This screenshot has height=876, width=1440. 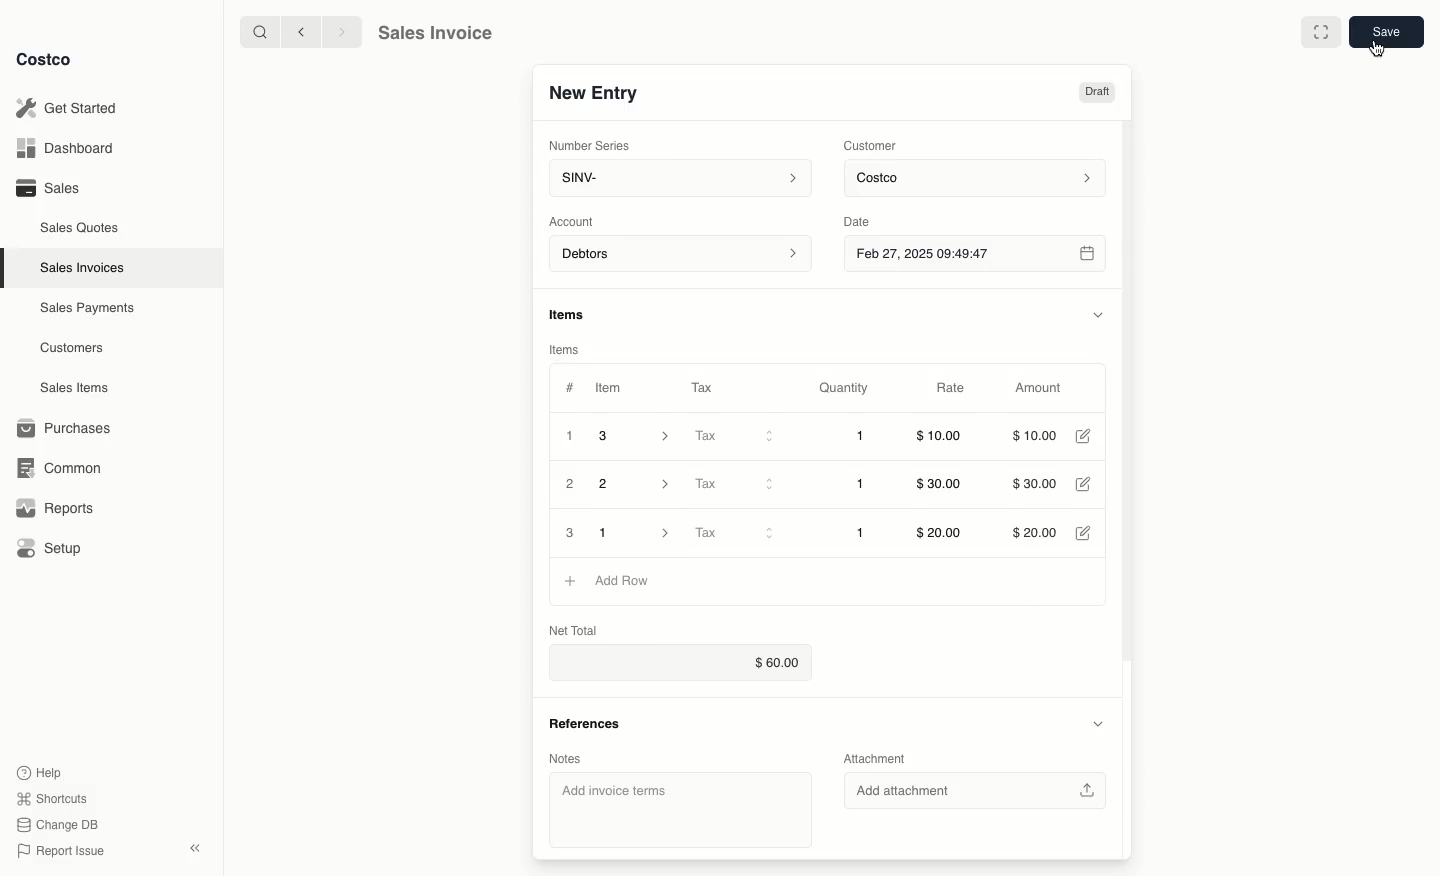 I want to click on $10.00, so click(x=940, y=439).